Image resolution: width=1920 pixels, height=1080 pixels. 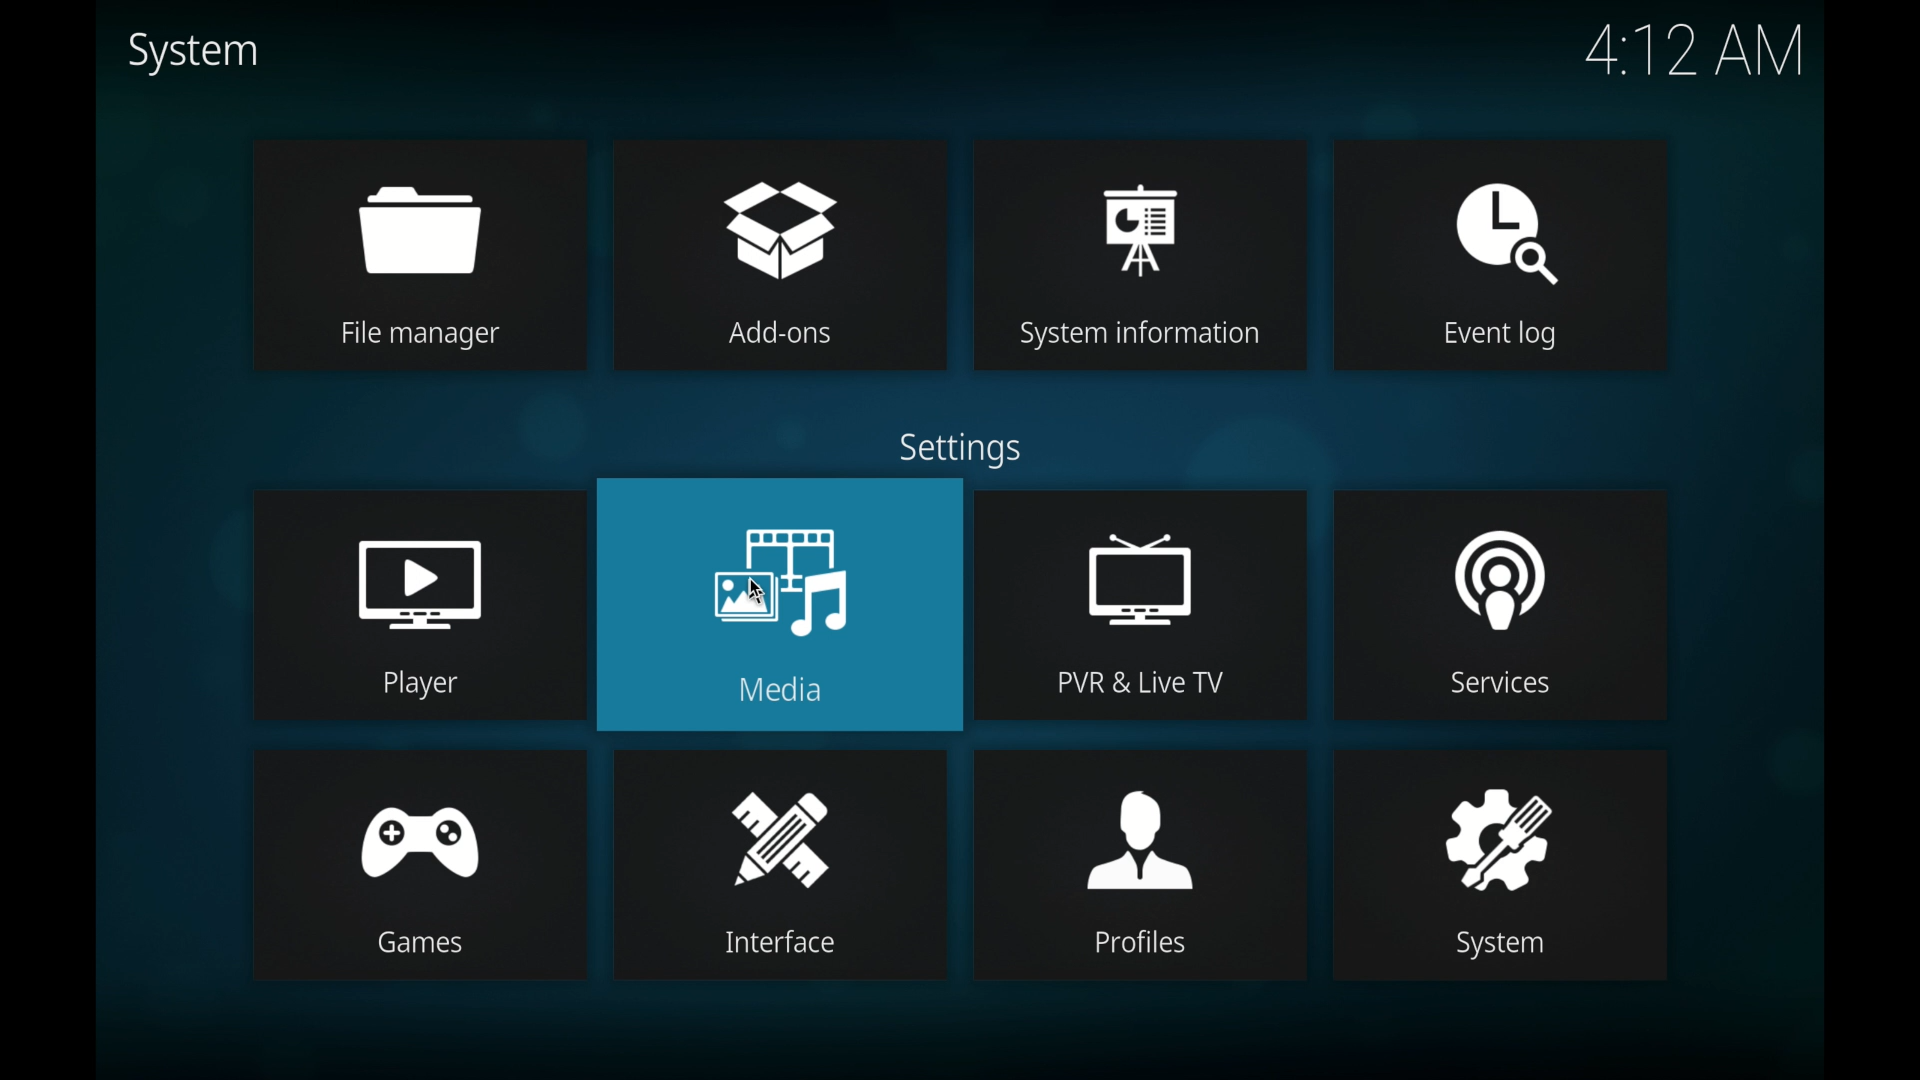 I want to click on system, so click(x=1496, y=830).